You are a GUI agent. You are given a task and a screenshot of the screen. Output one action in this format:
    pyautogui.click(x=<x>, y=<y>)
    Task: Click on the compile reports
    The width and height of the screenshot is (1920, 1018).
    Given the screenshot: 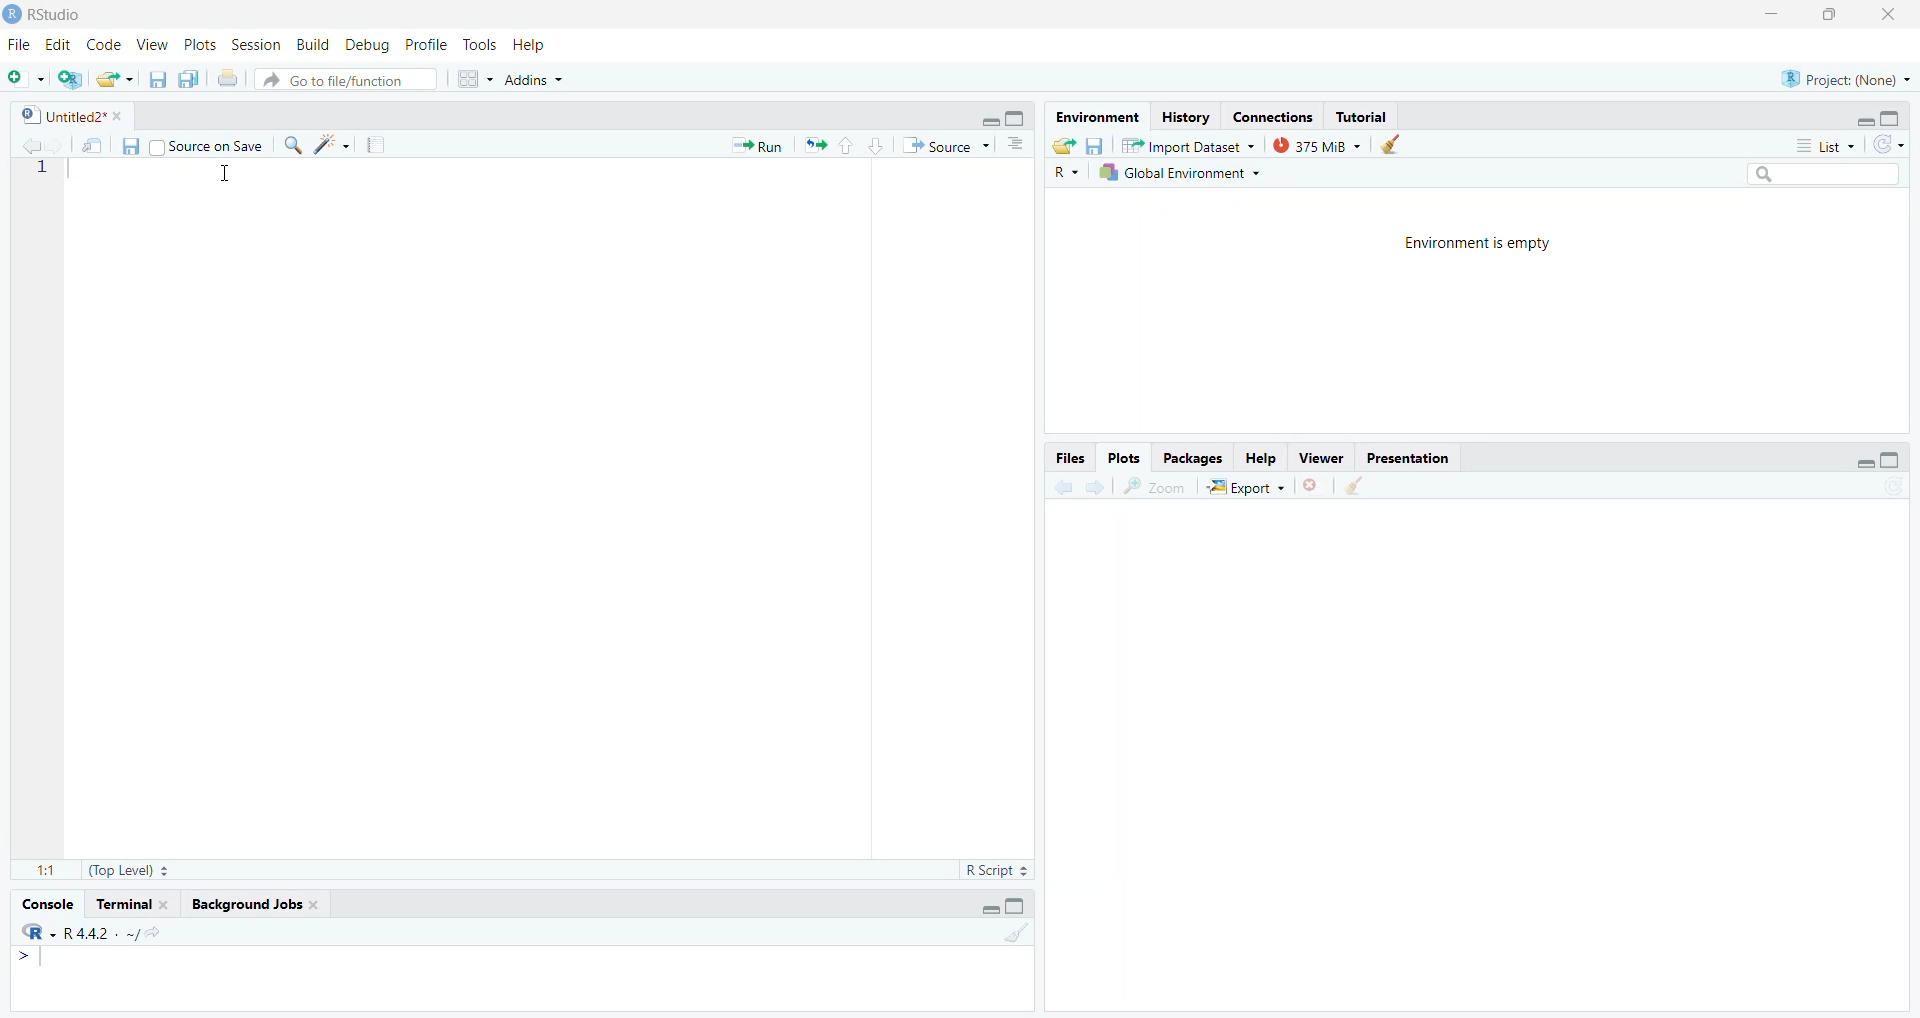 What is the action you would take?
    pyautogui.click(x=379, y=148)
    